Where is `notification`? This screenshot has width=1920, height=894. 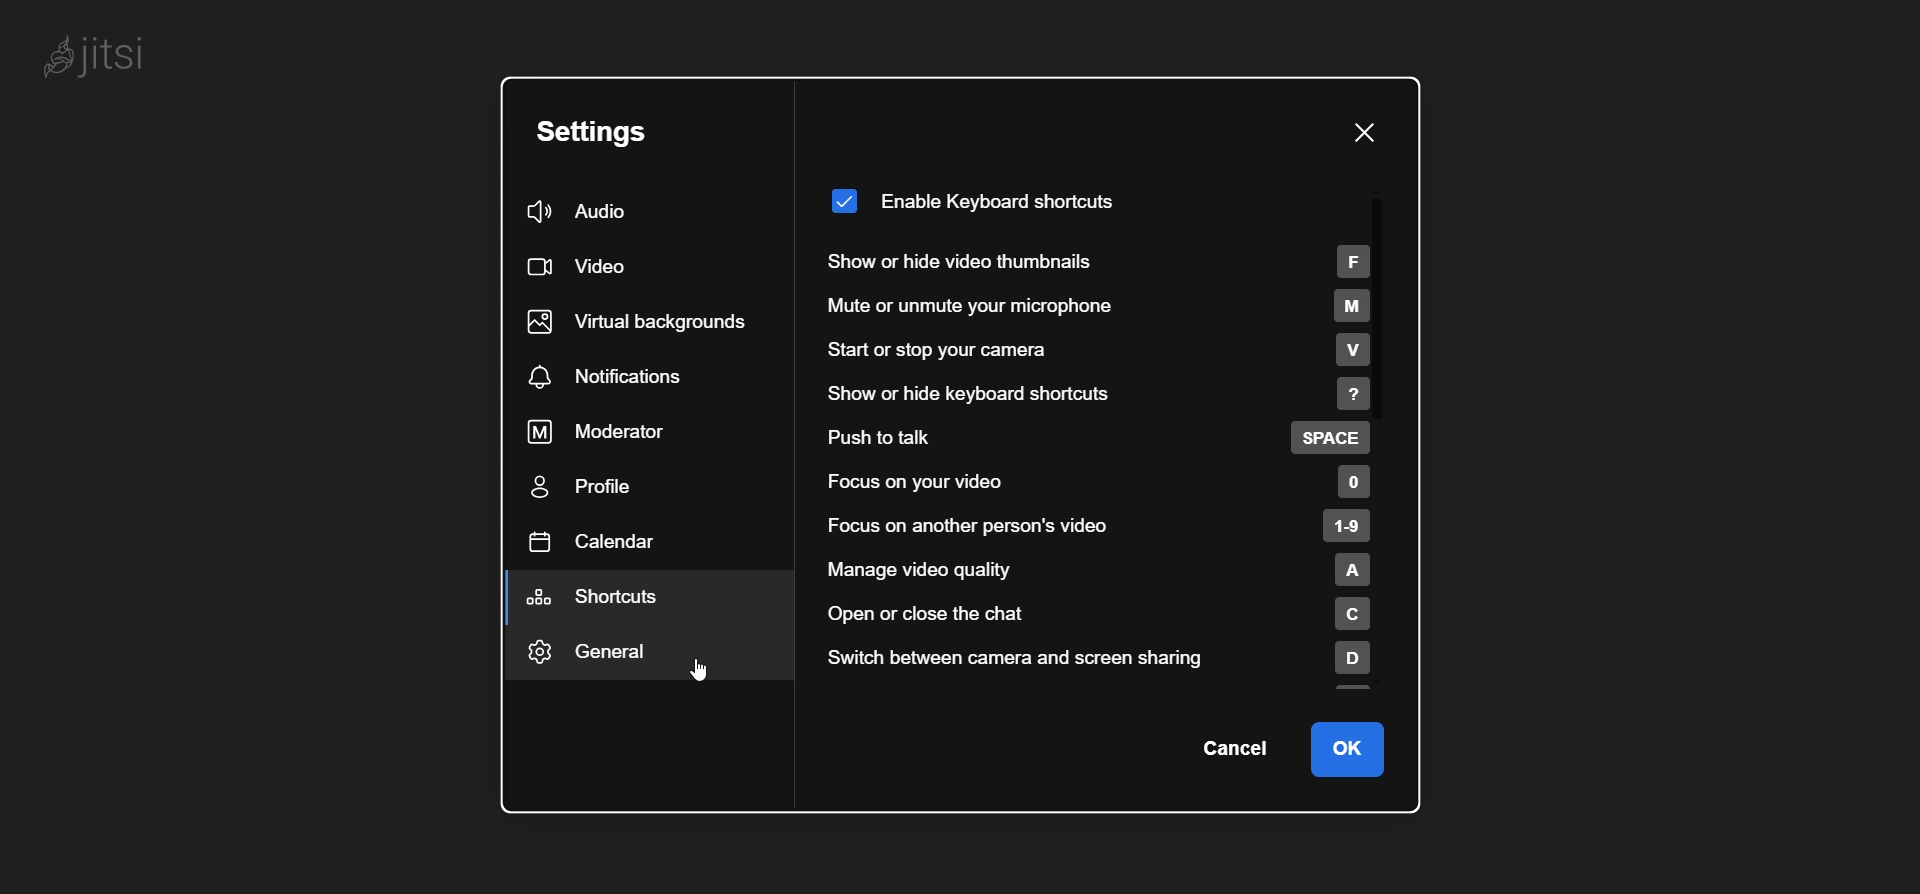
notification is located at coordinates (614, 377).